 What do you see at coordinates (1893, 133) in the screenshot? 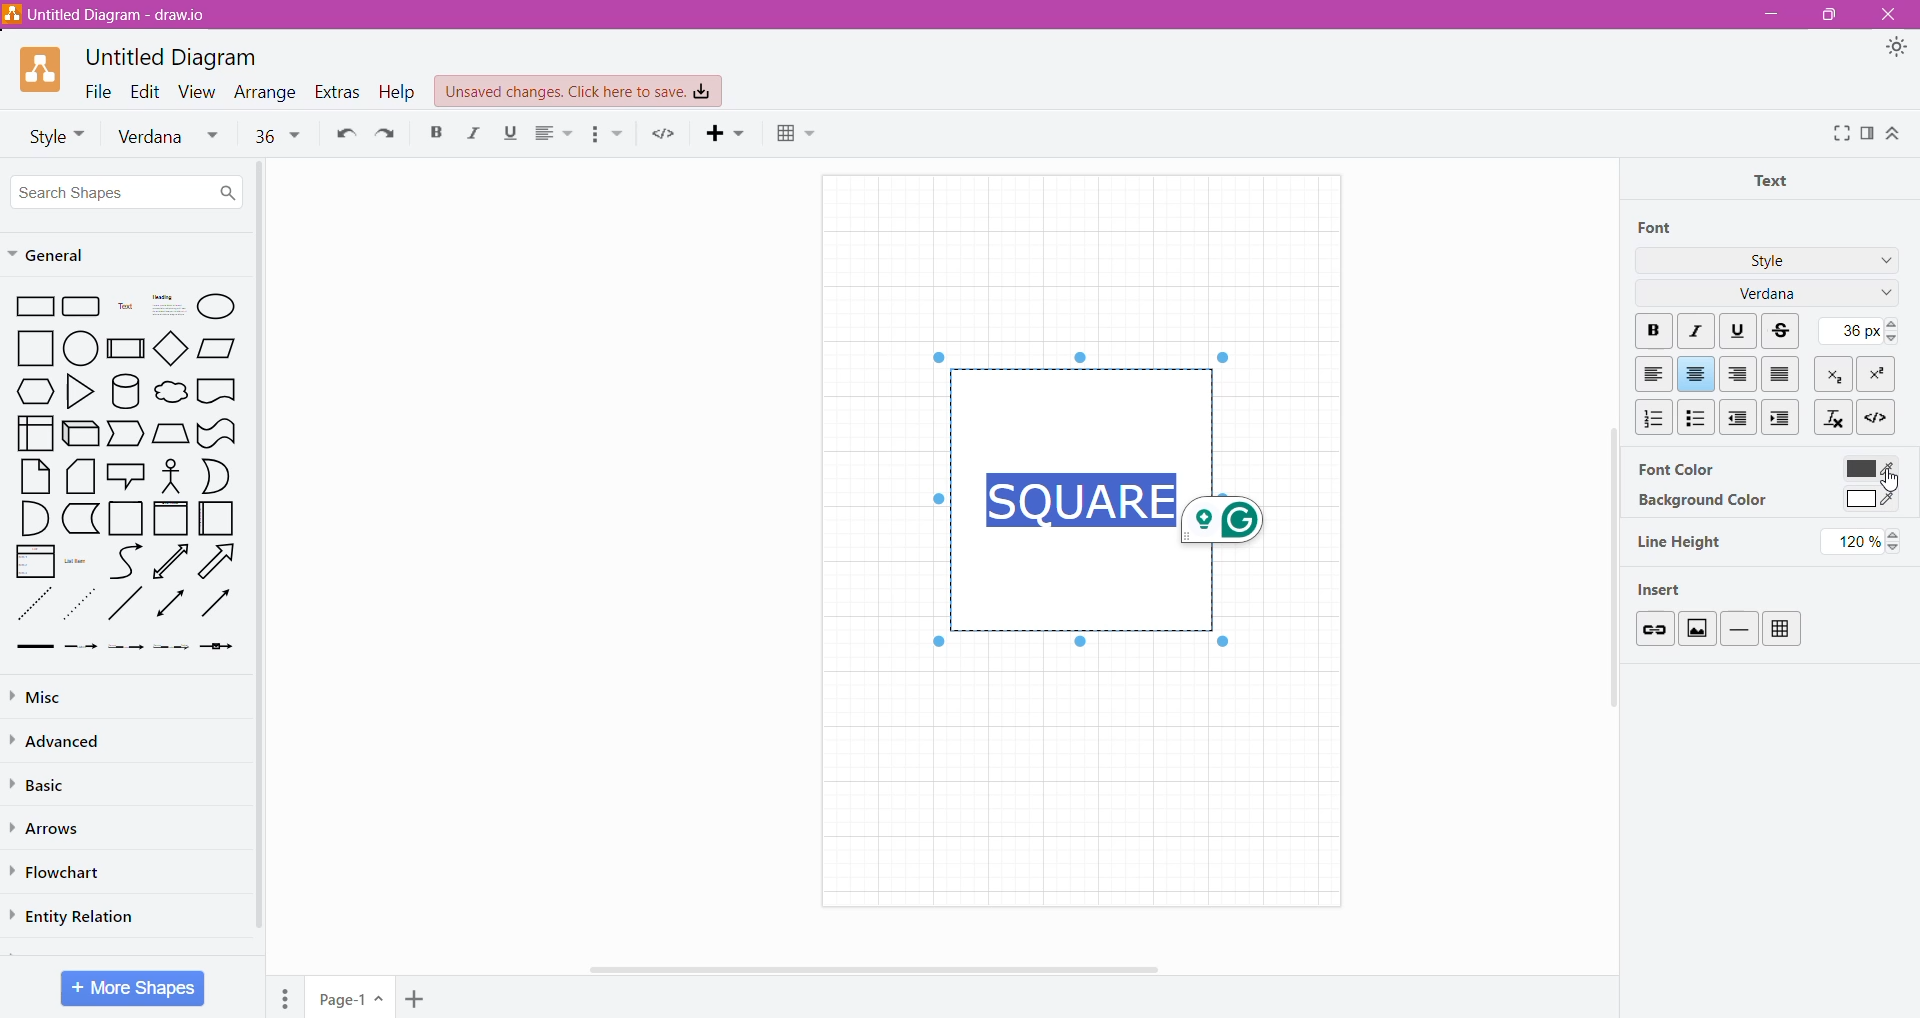
I see `Expand/Collapse` at bounding box center [1893, 133].